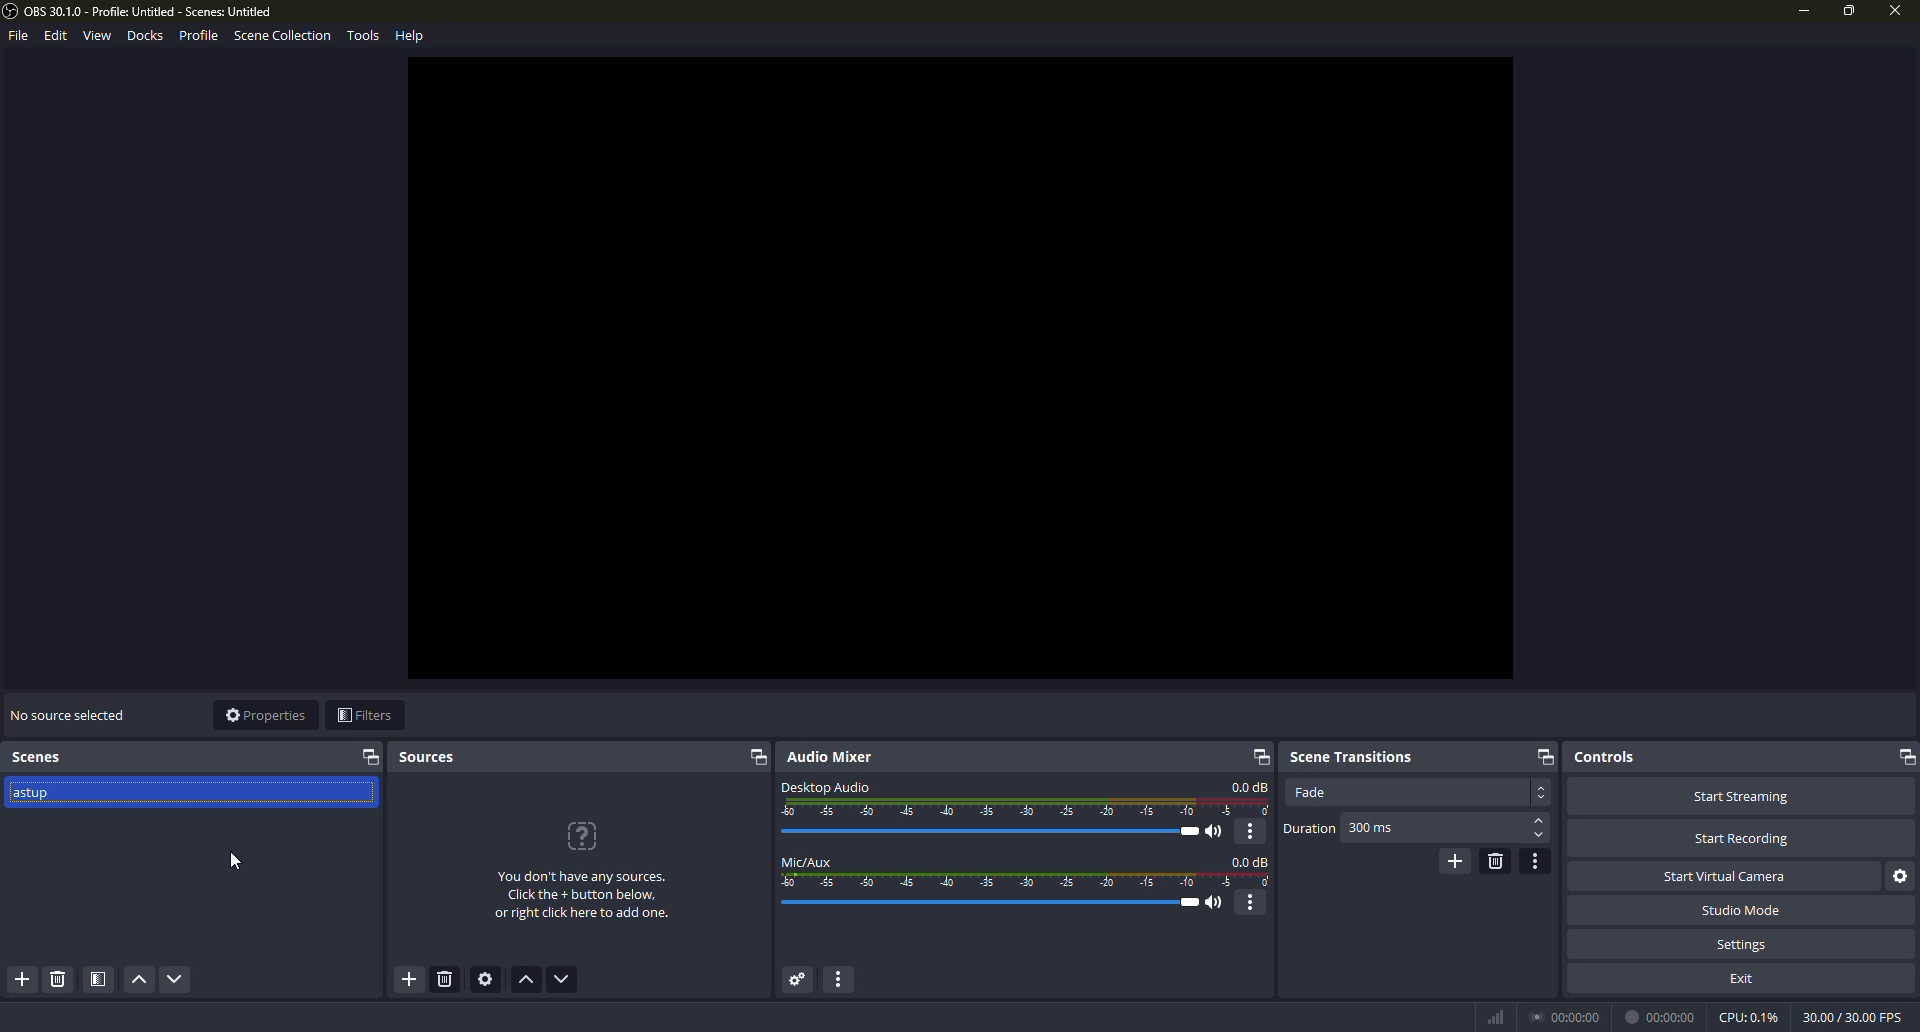 This screenshot has width=1920, height=1032. Describe the element at coordinates (99, 980) in the screenshot. I see `open scene filters` at that location.